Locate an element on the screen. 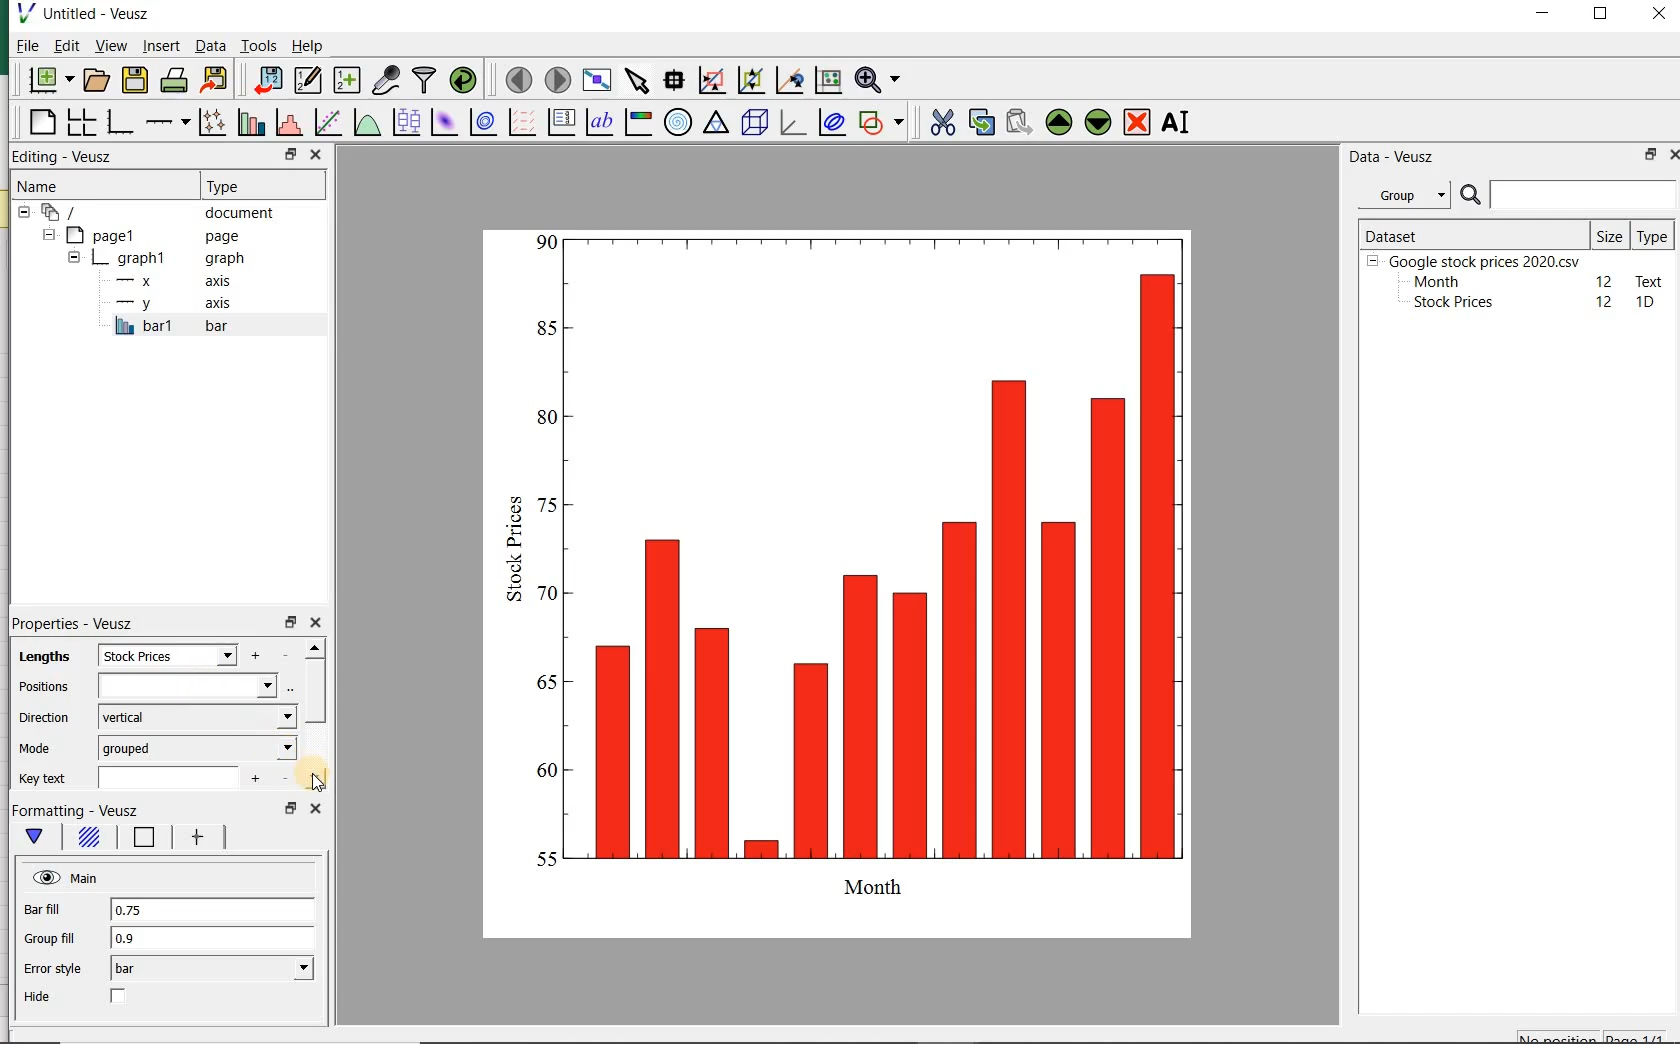 This screenshot has width=1680, height=1044. plot box plots is located at coordinates (403, 124).